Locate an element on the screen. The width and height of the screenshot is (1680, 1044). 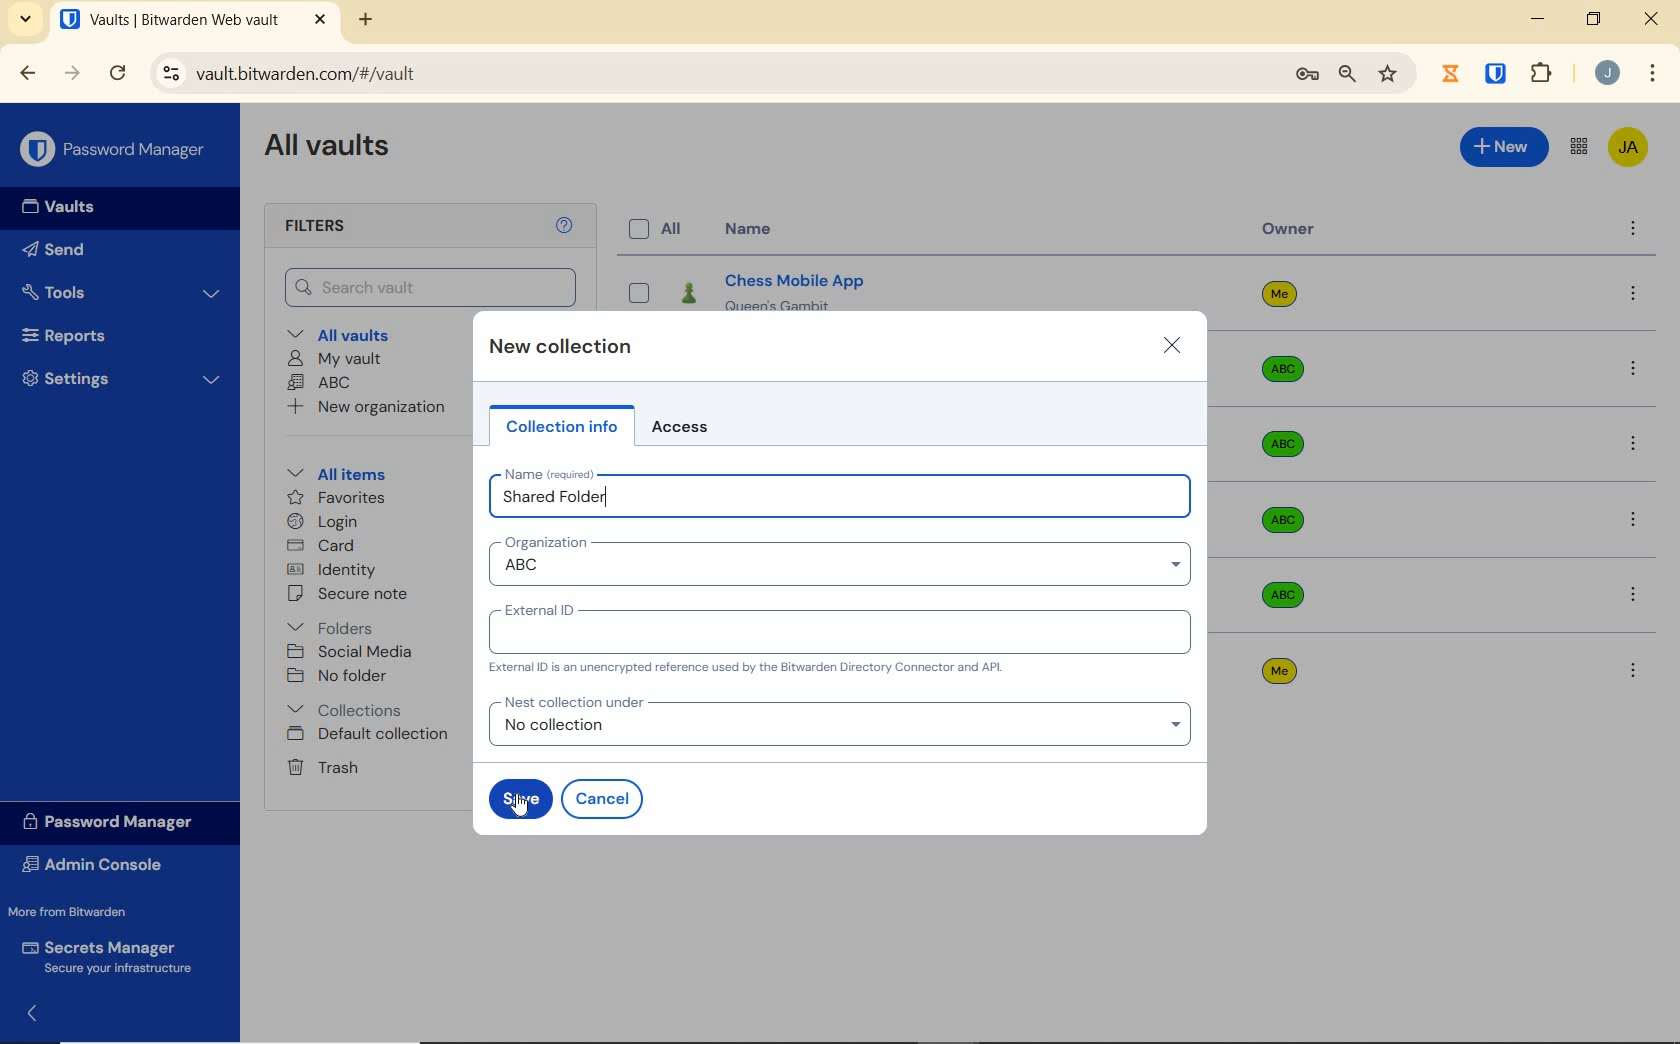
All Vaults is located at coordinates (333, 146).